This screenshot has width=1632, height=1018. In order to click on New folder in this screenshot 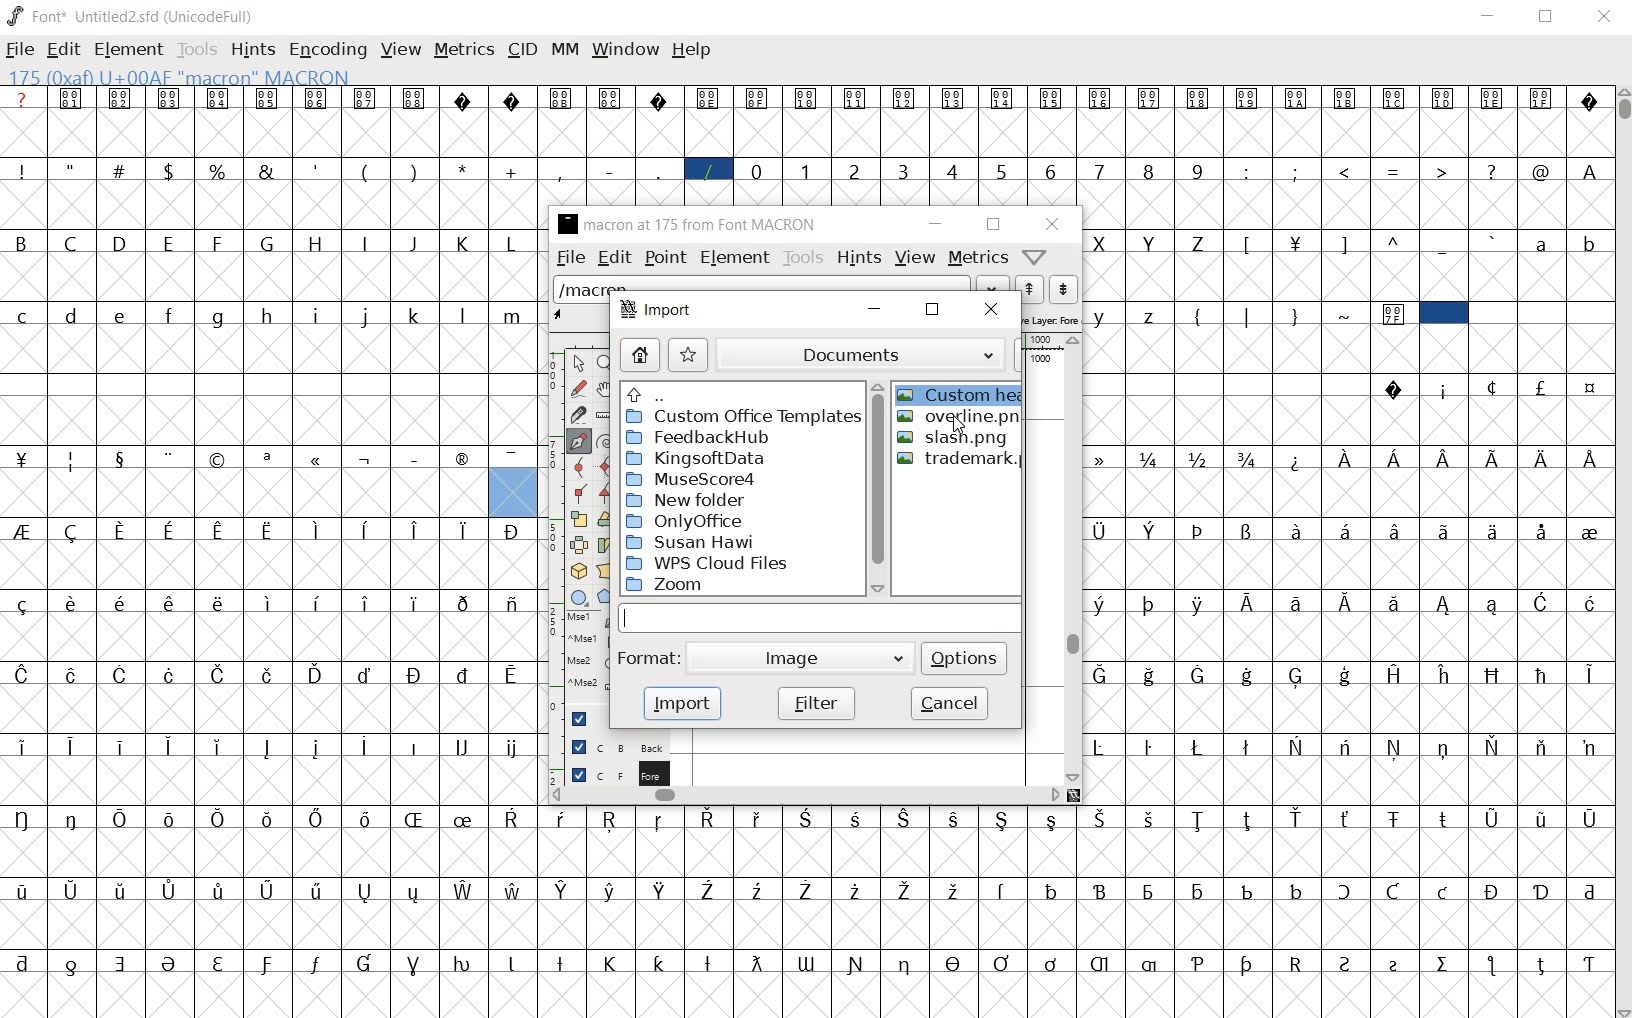, I will do `click(740, 500)`.